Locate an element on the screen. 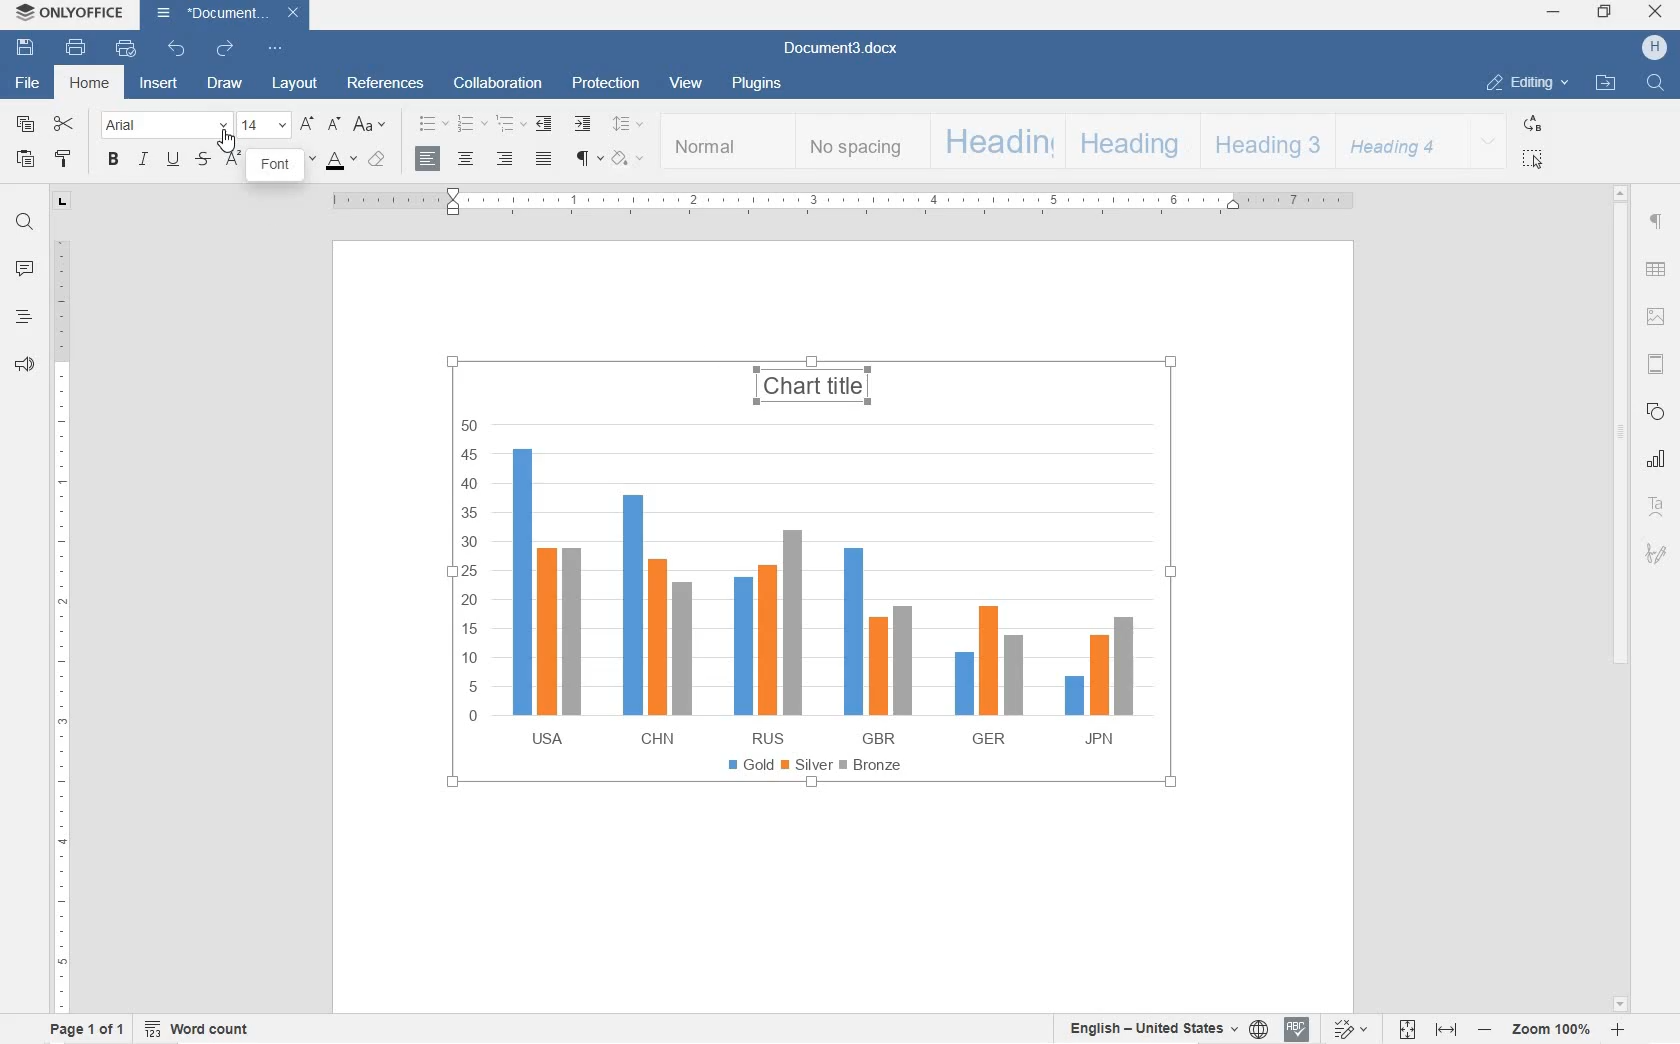  STRIKETHROUGH is located at coordinates (204, 161).